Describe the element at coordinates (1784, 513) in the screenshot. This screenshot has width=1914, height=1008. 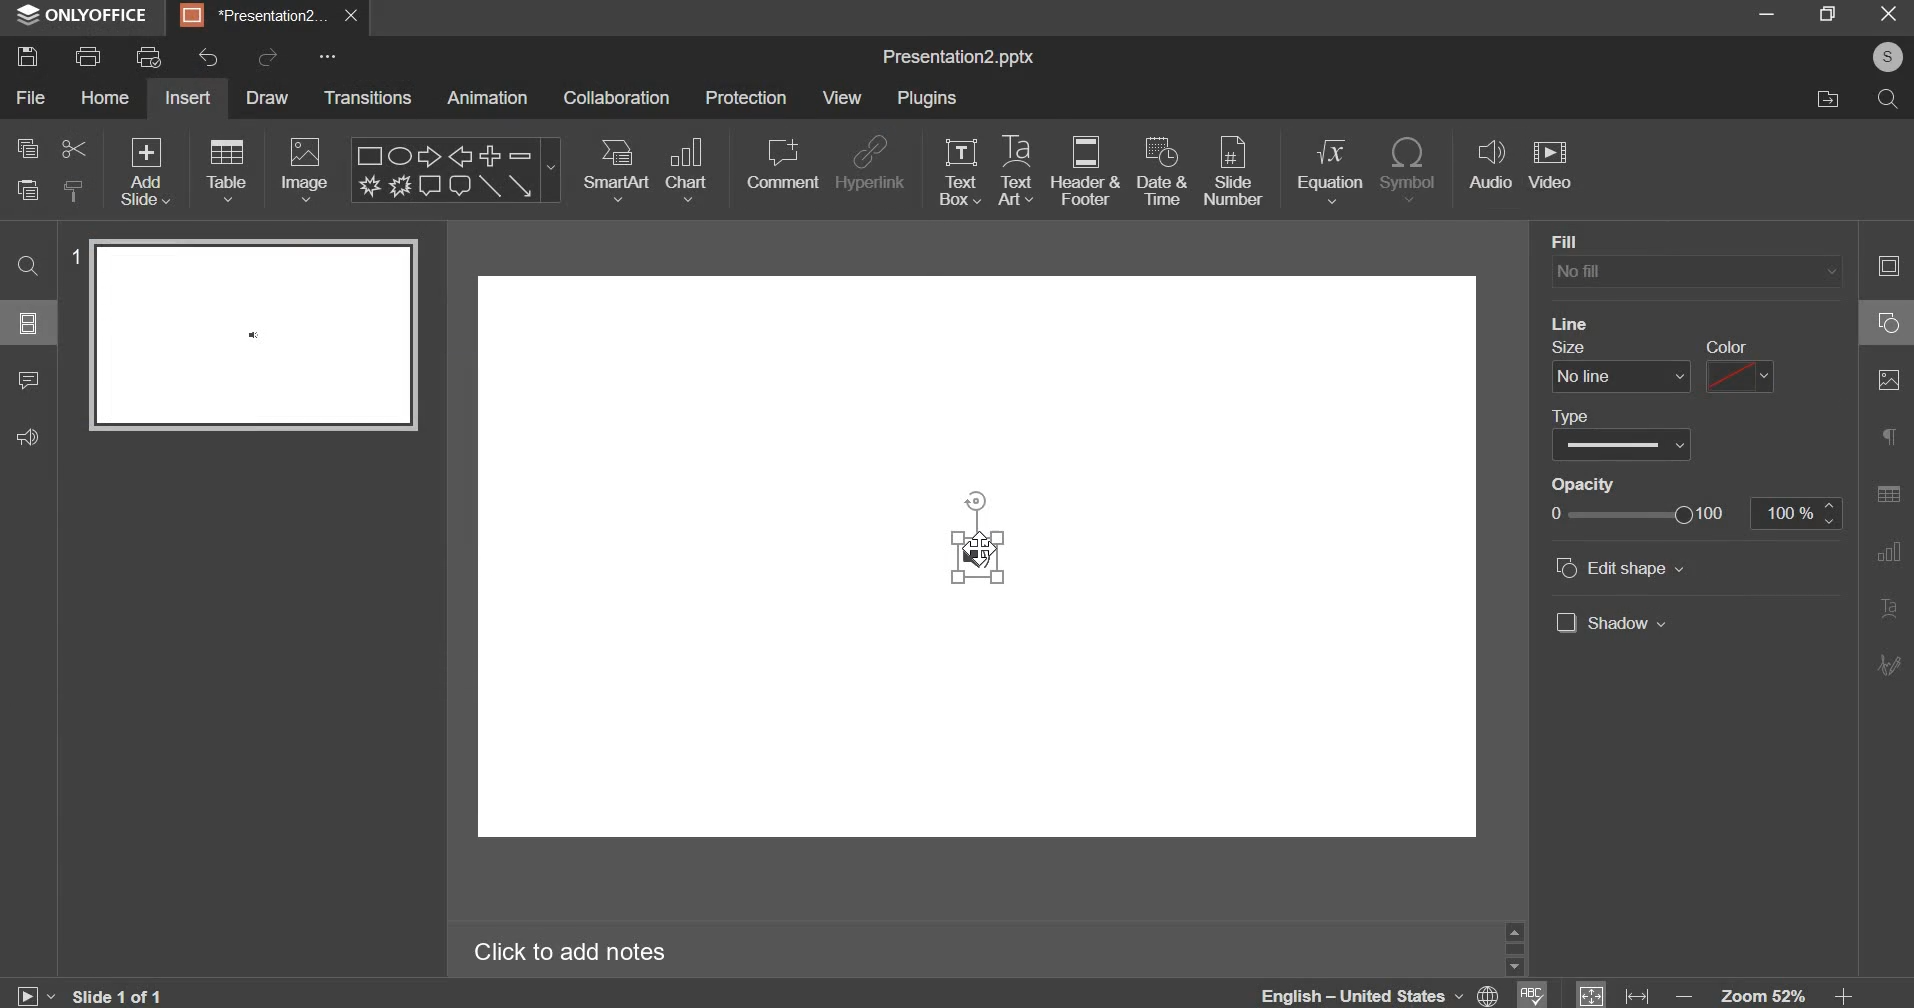
I see `100%` at that location.